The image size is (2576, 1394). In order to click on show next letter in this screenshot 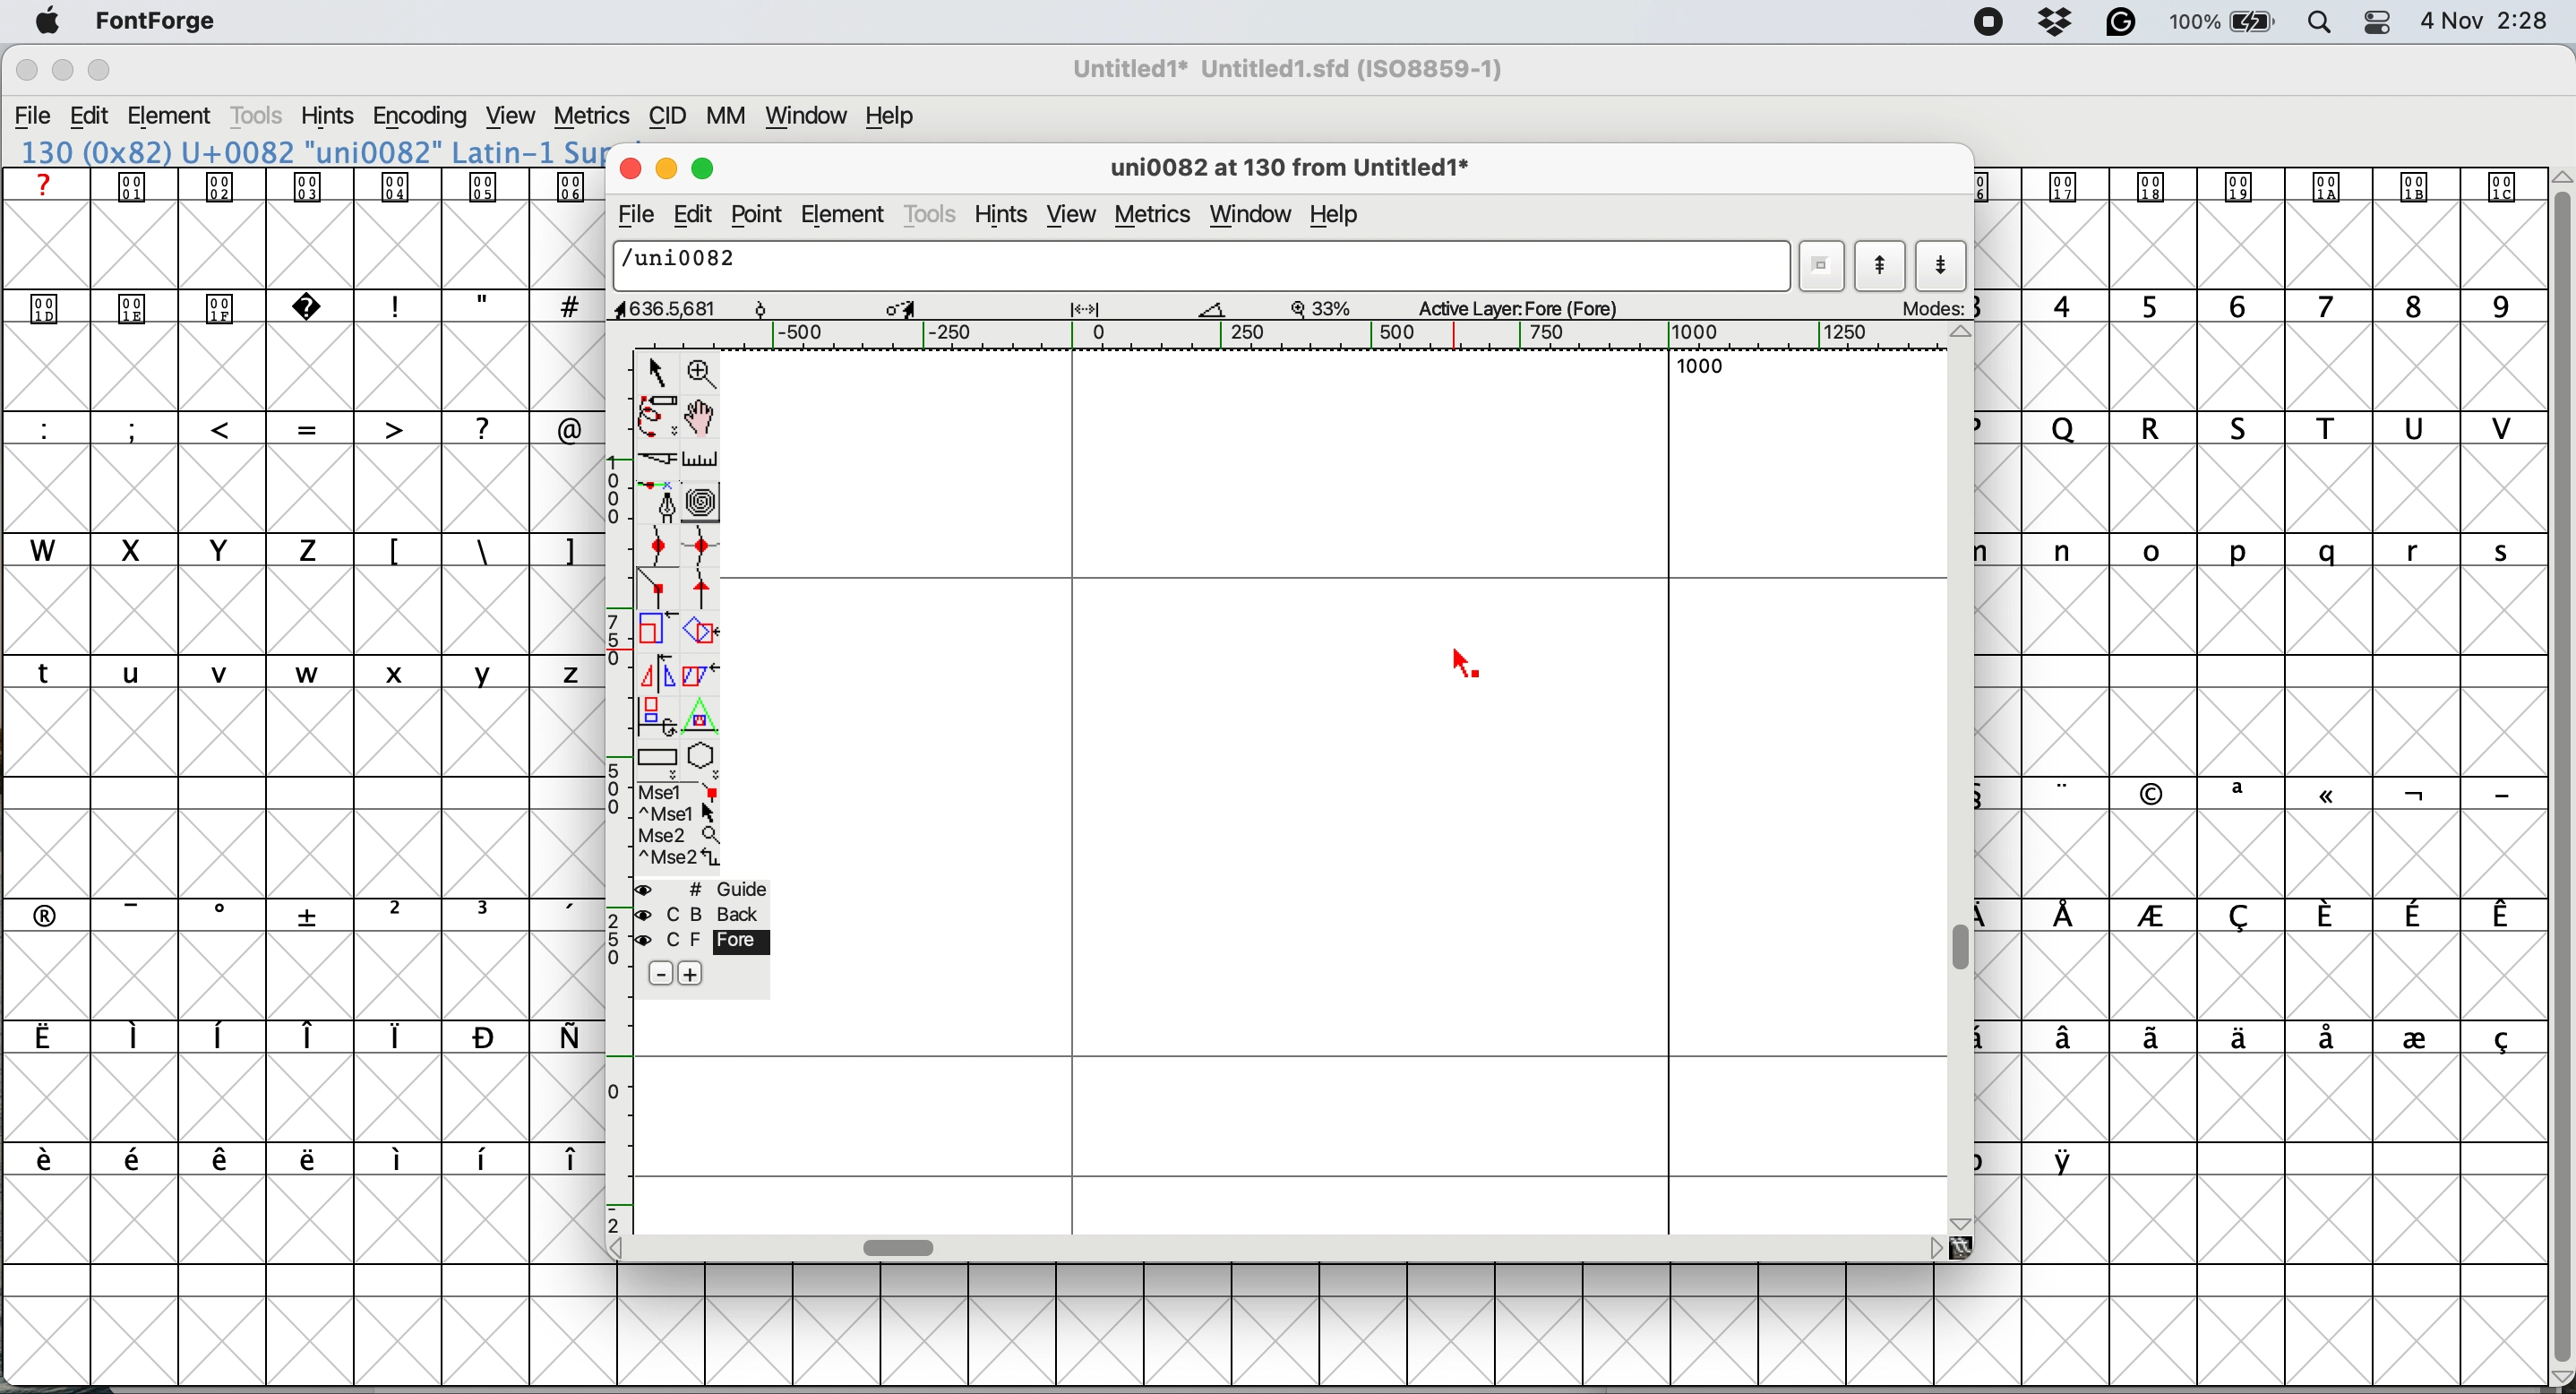, I will do `click(1943, 267)`.